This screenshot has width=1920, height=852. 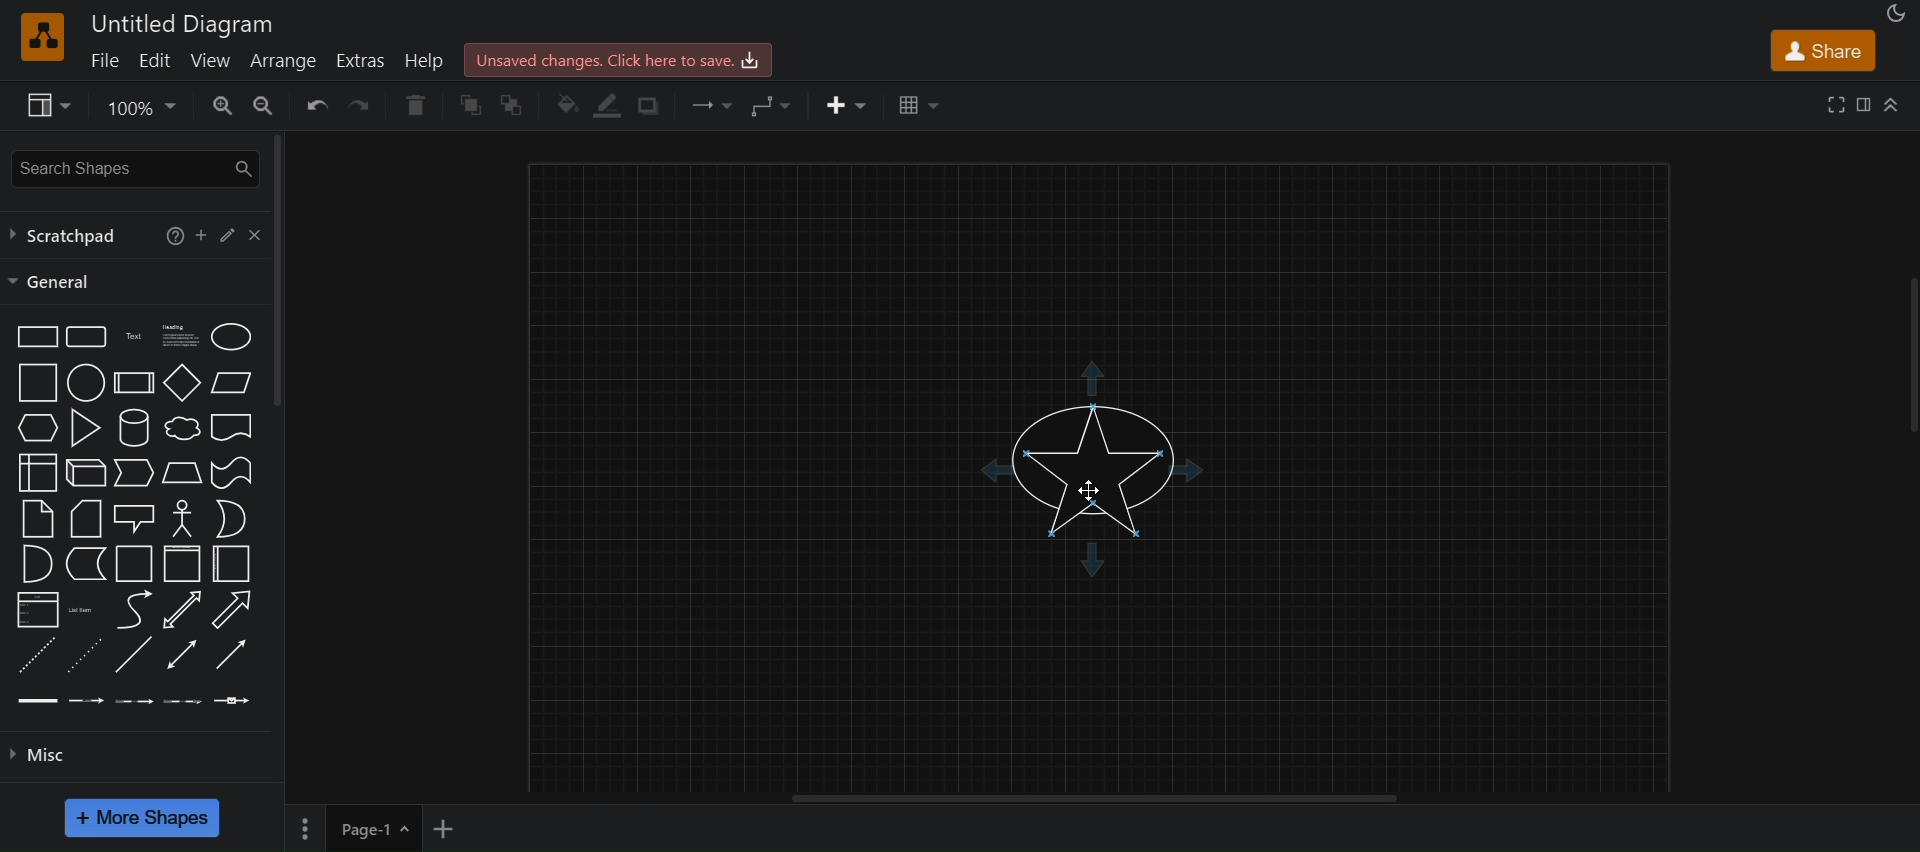 I want to click on triangle, so click(x=85, y=427).